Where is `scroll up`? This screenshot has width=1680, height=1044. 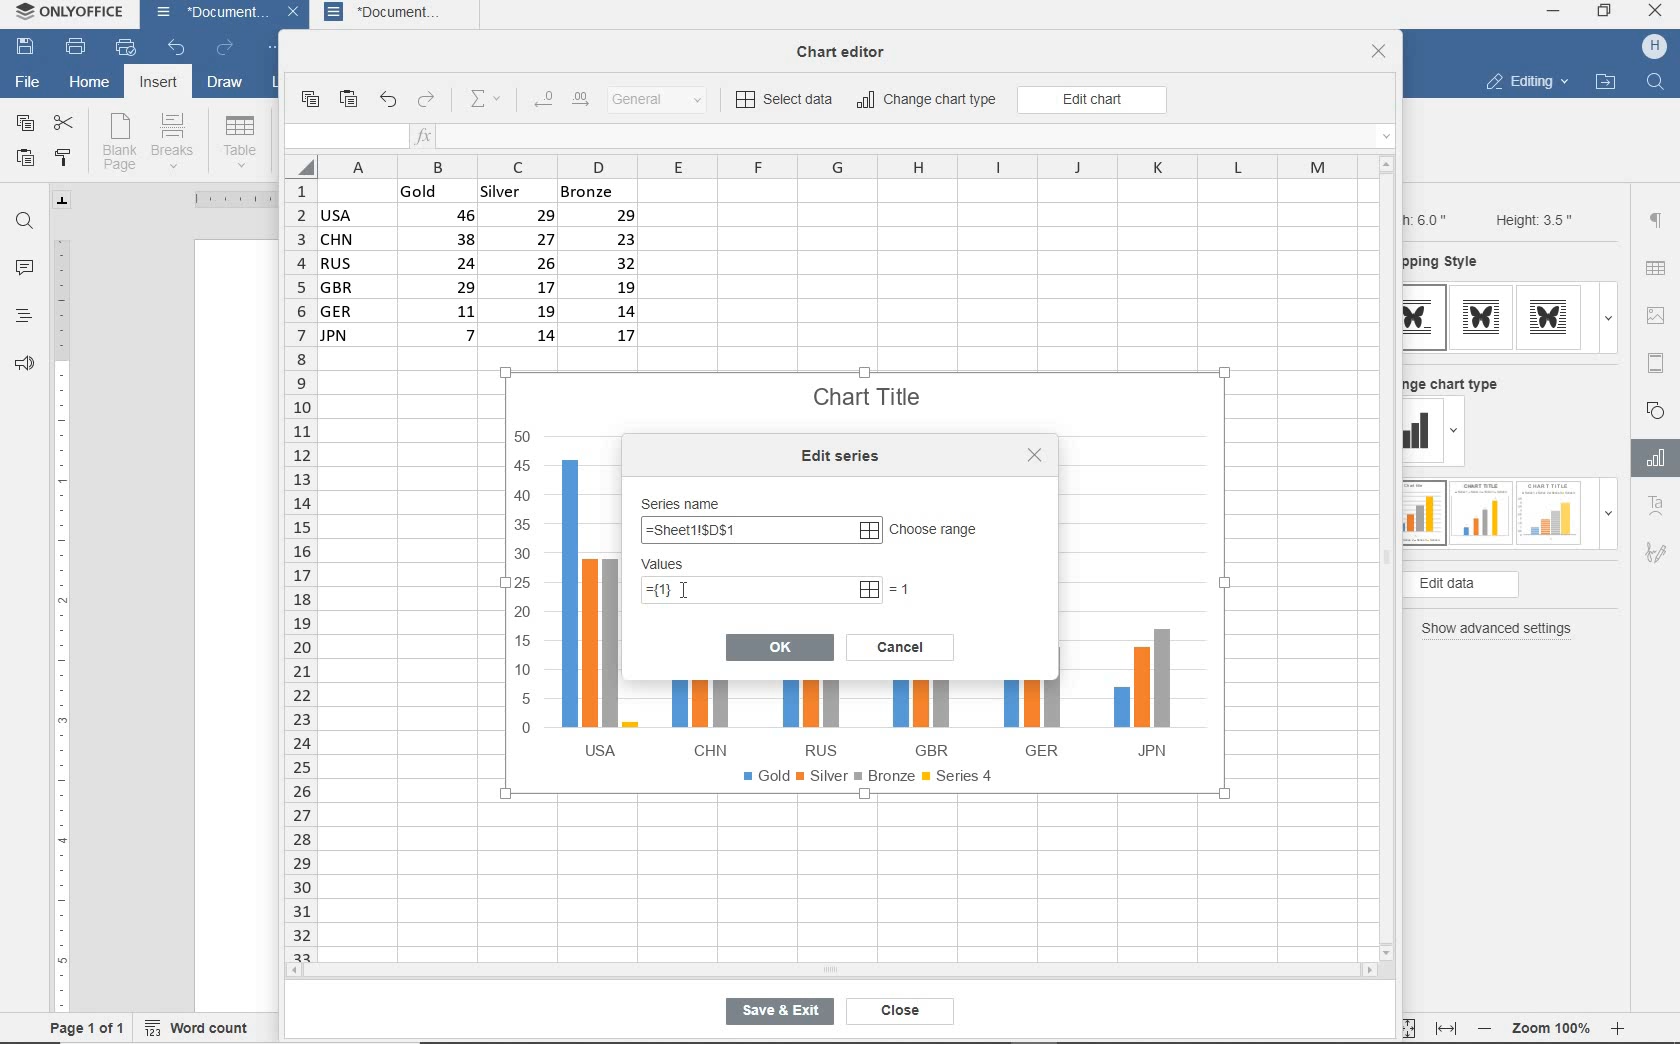 scroll up is located at coordinates (1387, 164).